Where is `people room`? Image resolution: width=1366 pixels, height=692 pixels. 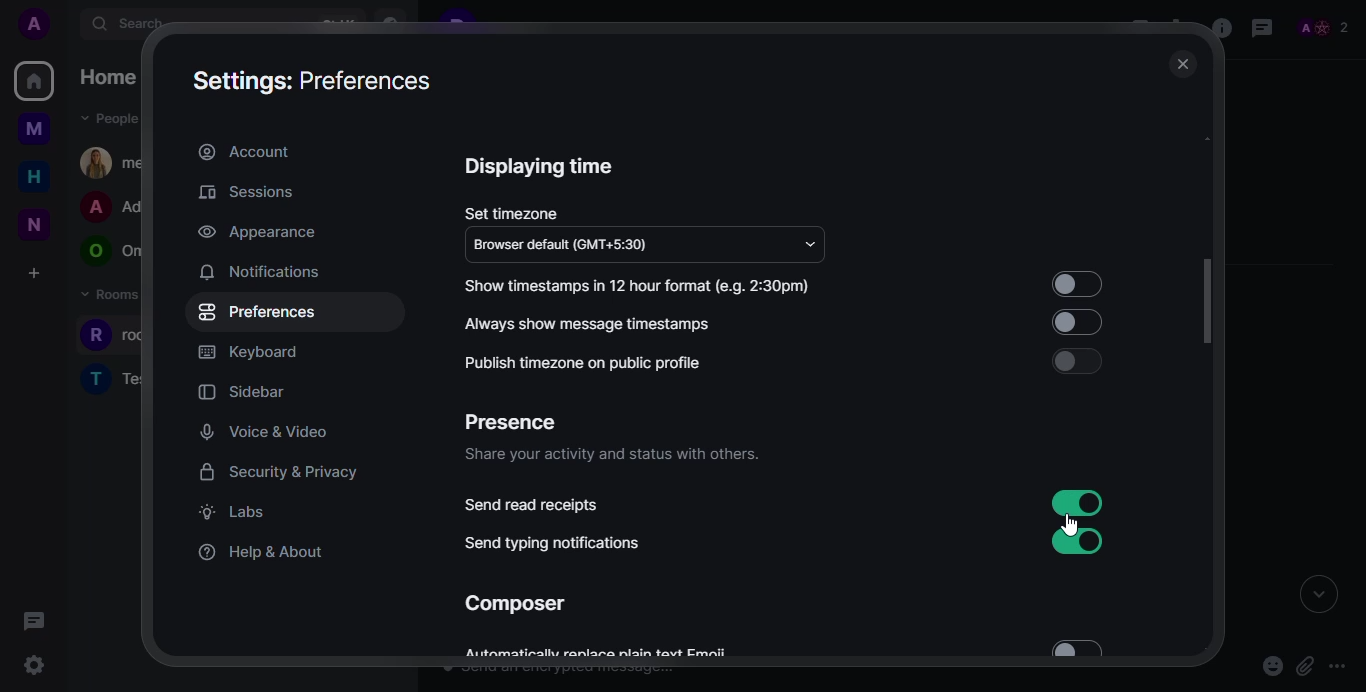 people room is located at coordinates (112, 252).